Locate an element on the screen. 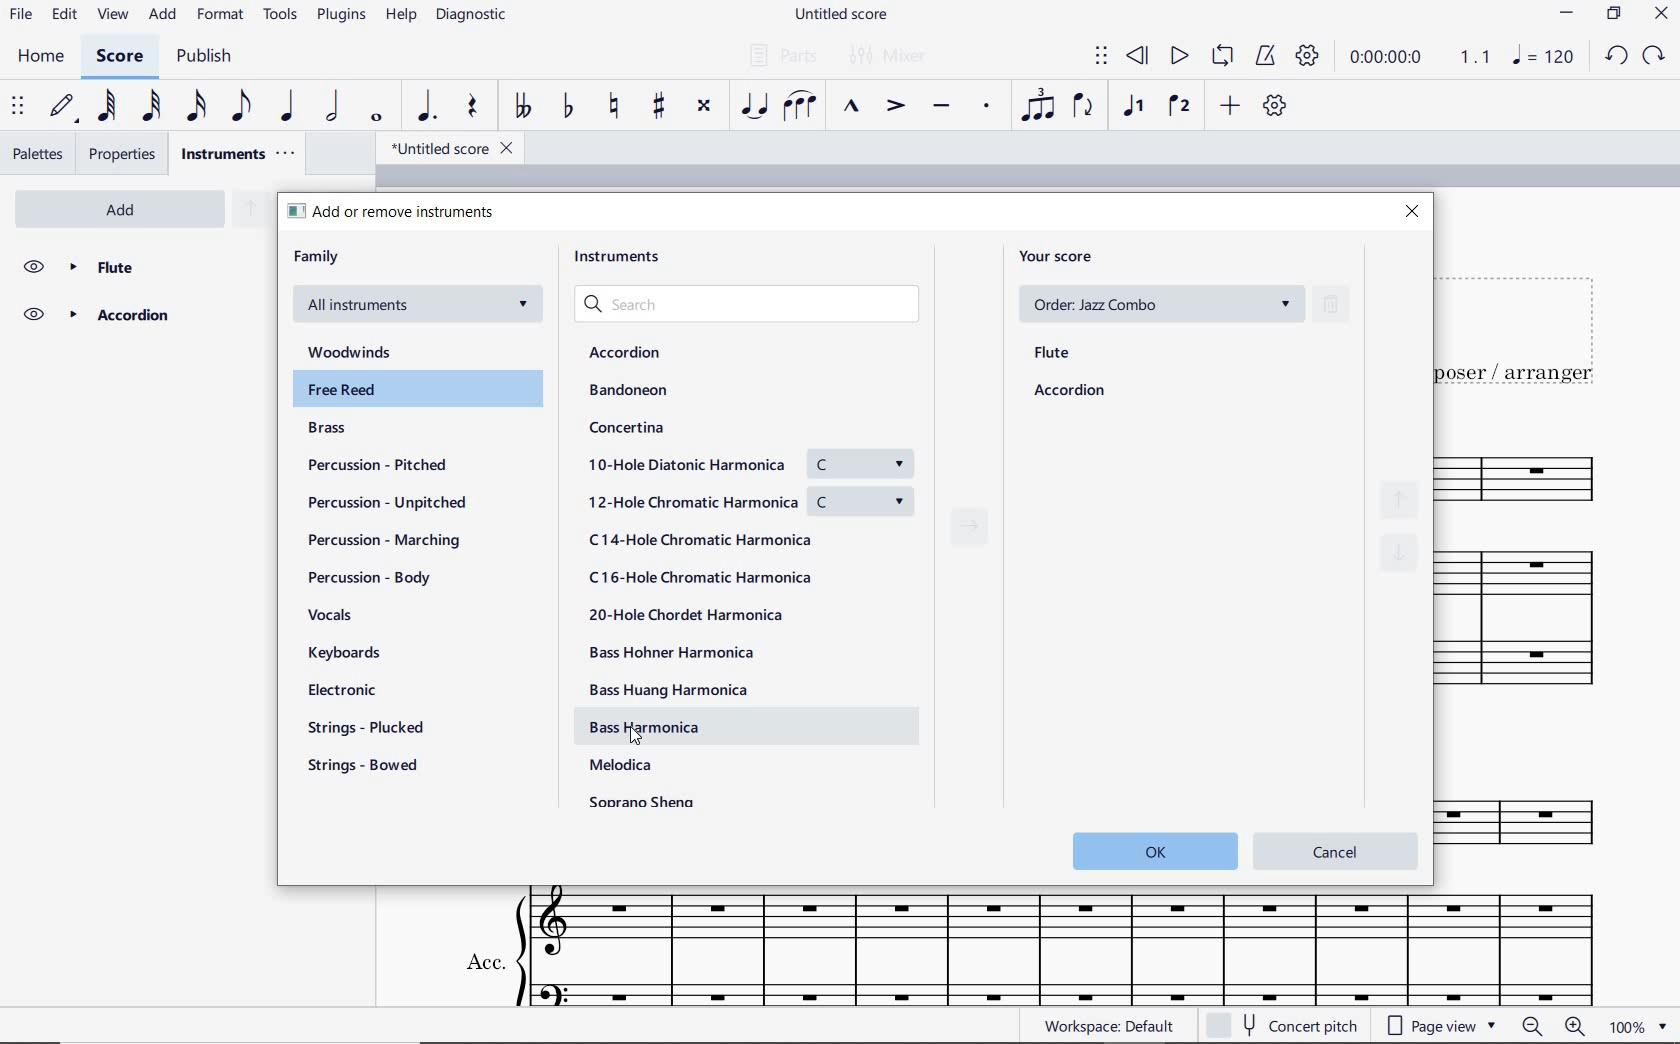 This screenshot has height=1044, width=1680. Bass Hohner Harmonica is located at coordinates (673, 652).